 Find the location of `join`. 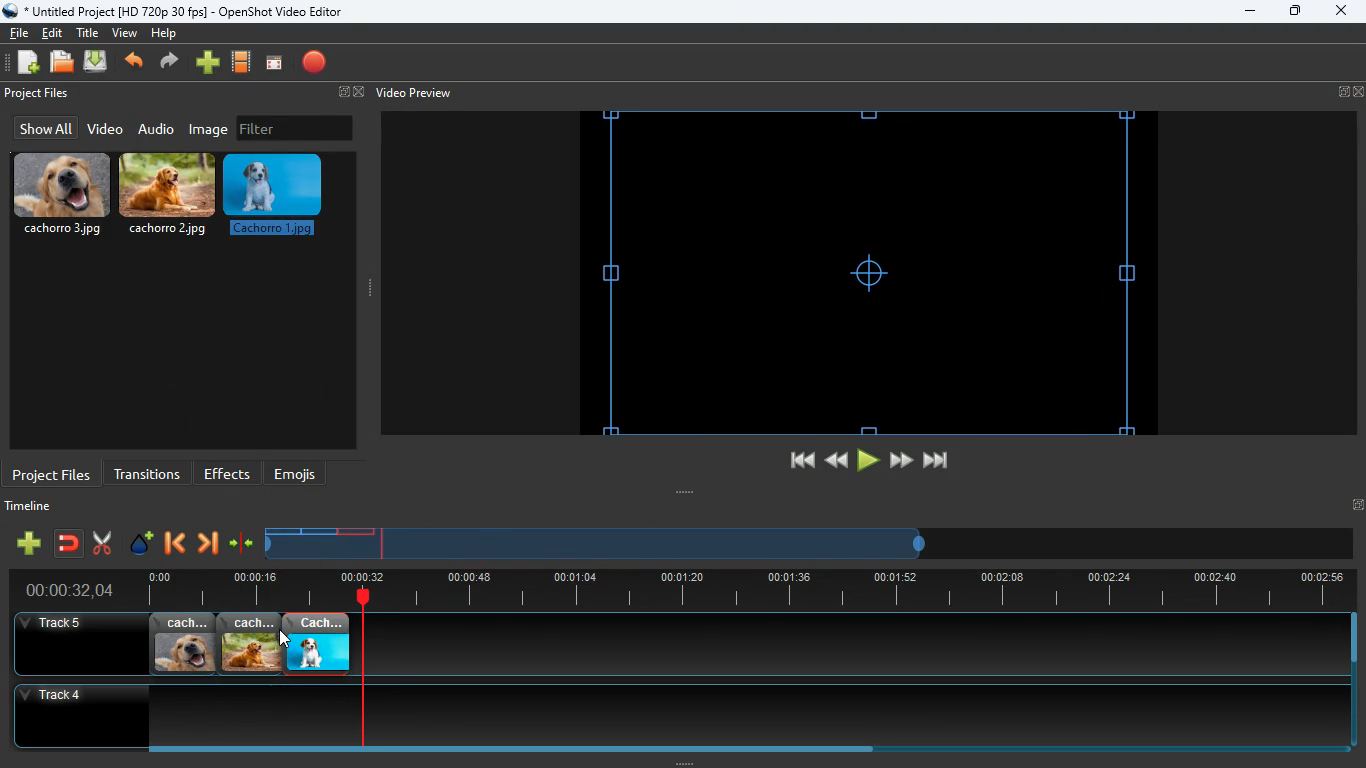

join is located at coordinates (70, 545).